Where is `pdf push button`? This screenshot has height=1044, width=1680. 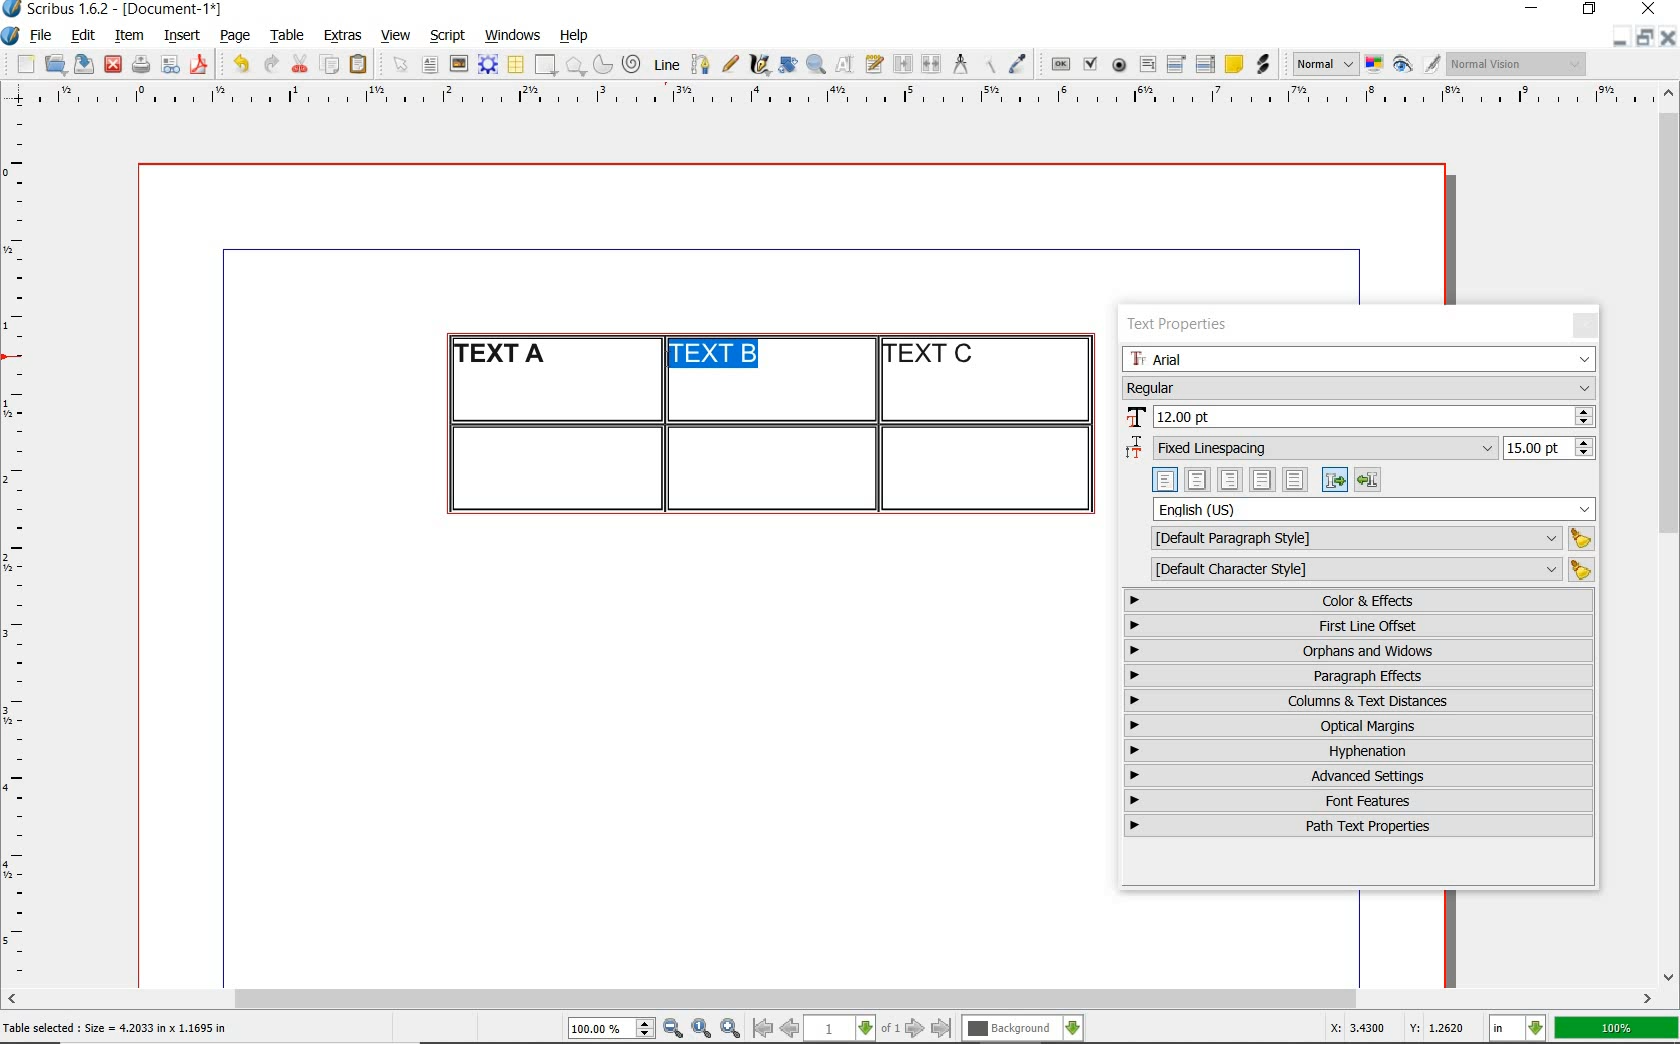 pdf push button is located at coordinates (1061, 65).